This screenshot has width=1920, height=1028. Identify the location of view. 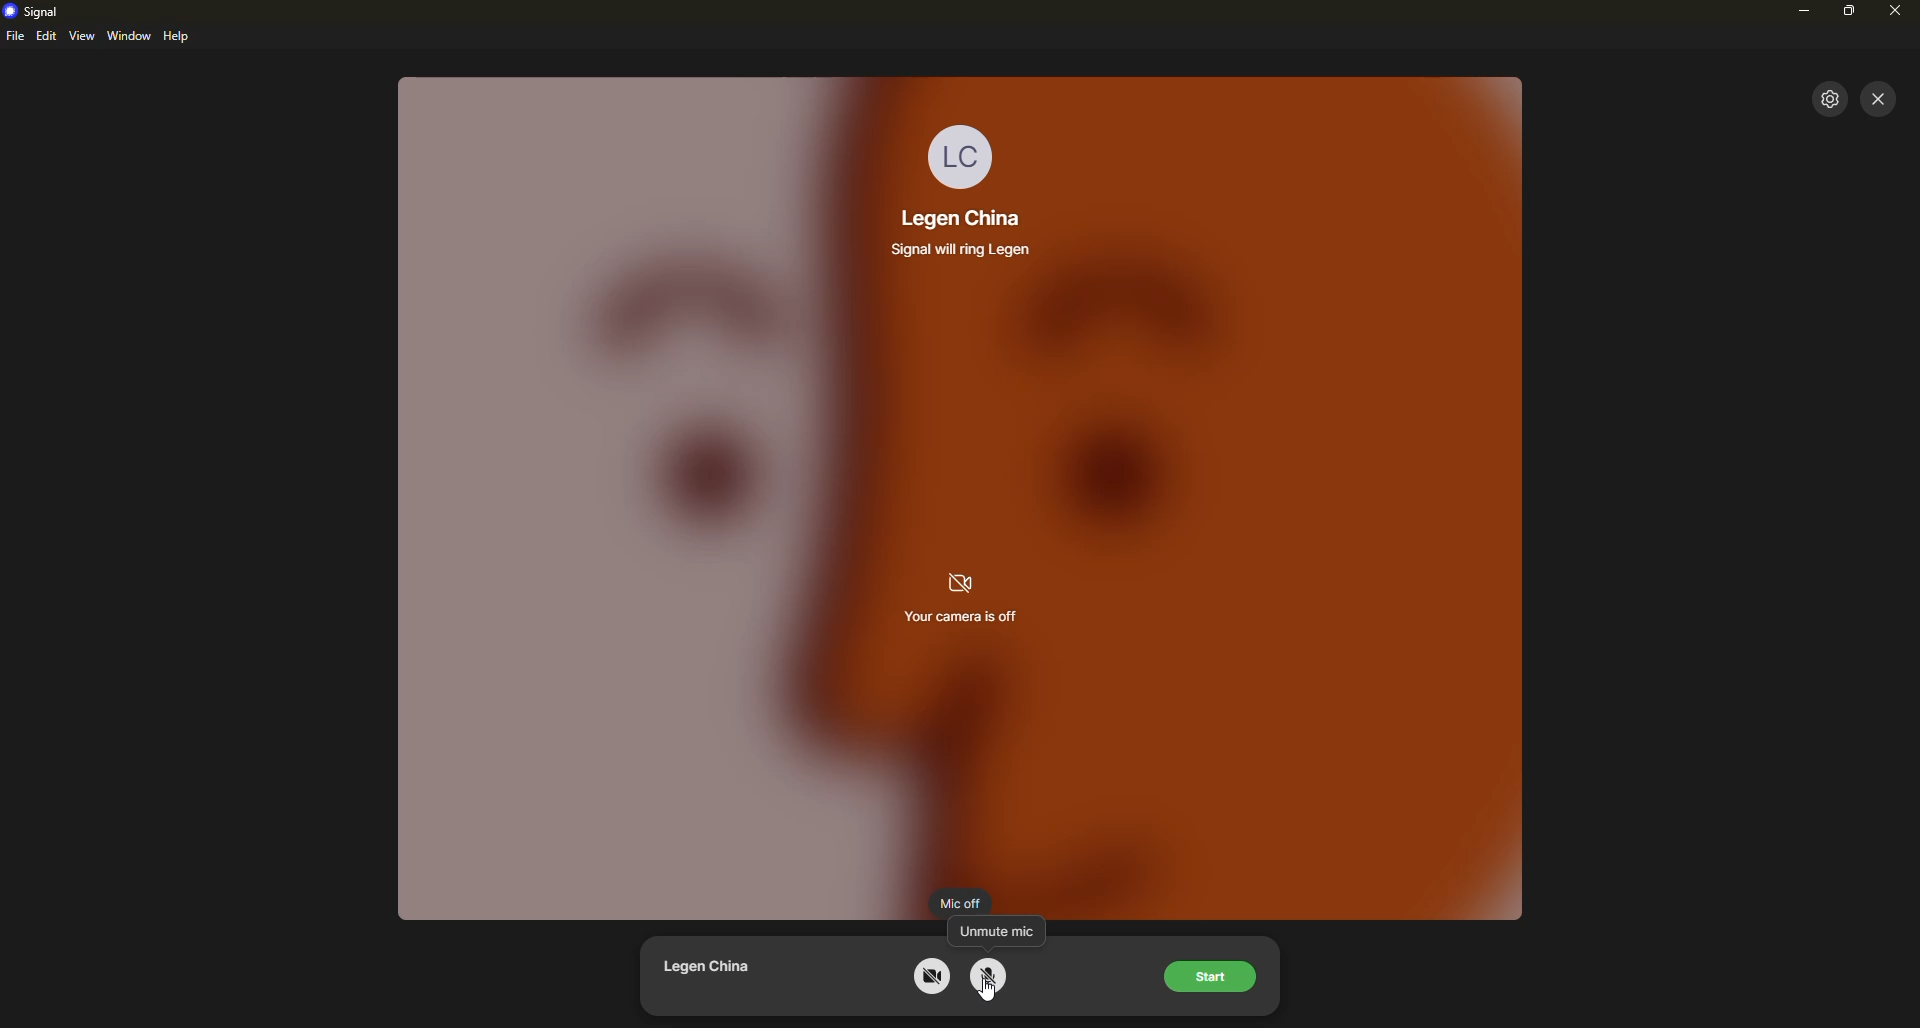
(82, 36).